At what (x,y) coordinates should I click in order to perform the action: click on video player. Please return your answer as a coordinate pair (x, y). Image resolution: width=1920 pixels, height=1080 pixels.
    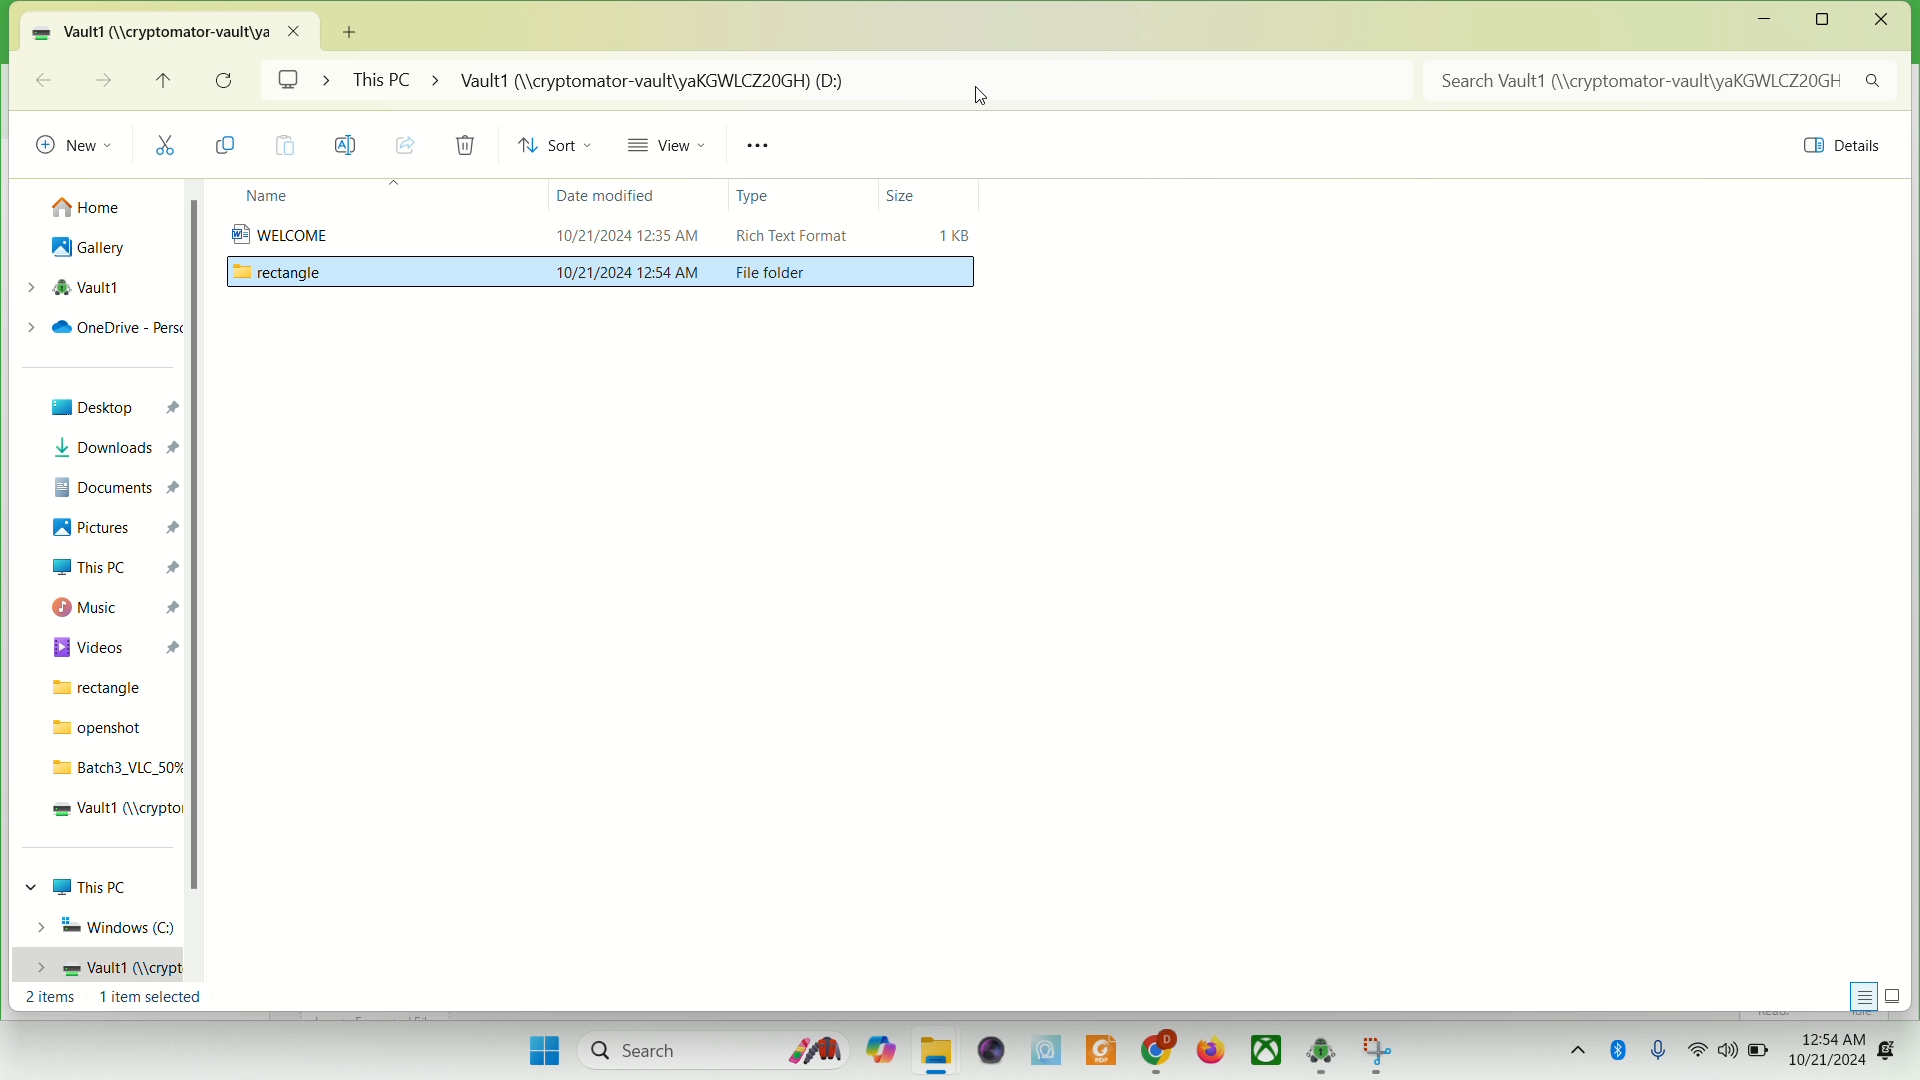
    Looking at the image, I should click on (987, 1049).